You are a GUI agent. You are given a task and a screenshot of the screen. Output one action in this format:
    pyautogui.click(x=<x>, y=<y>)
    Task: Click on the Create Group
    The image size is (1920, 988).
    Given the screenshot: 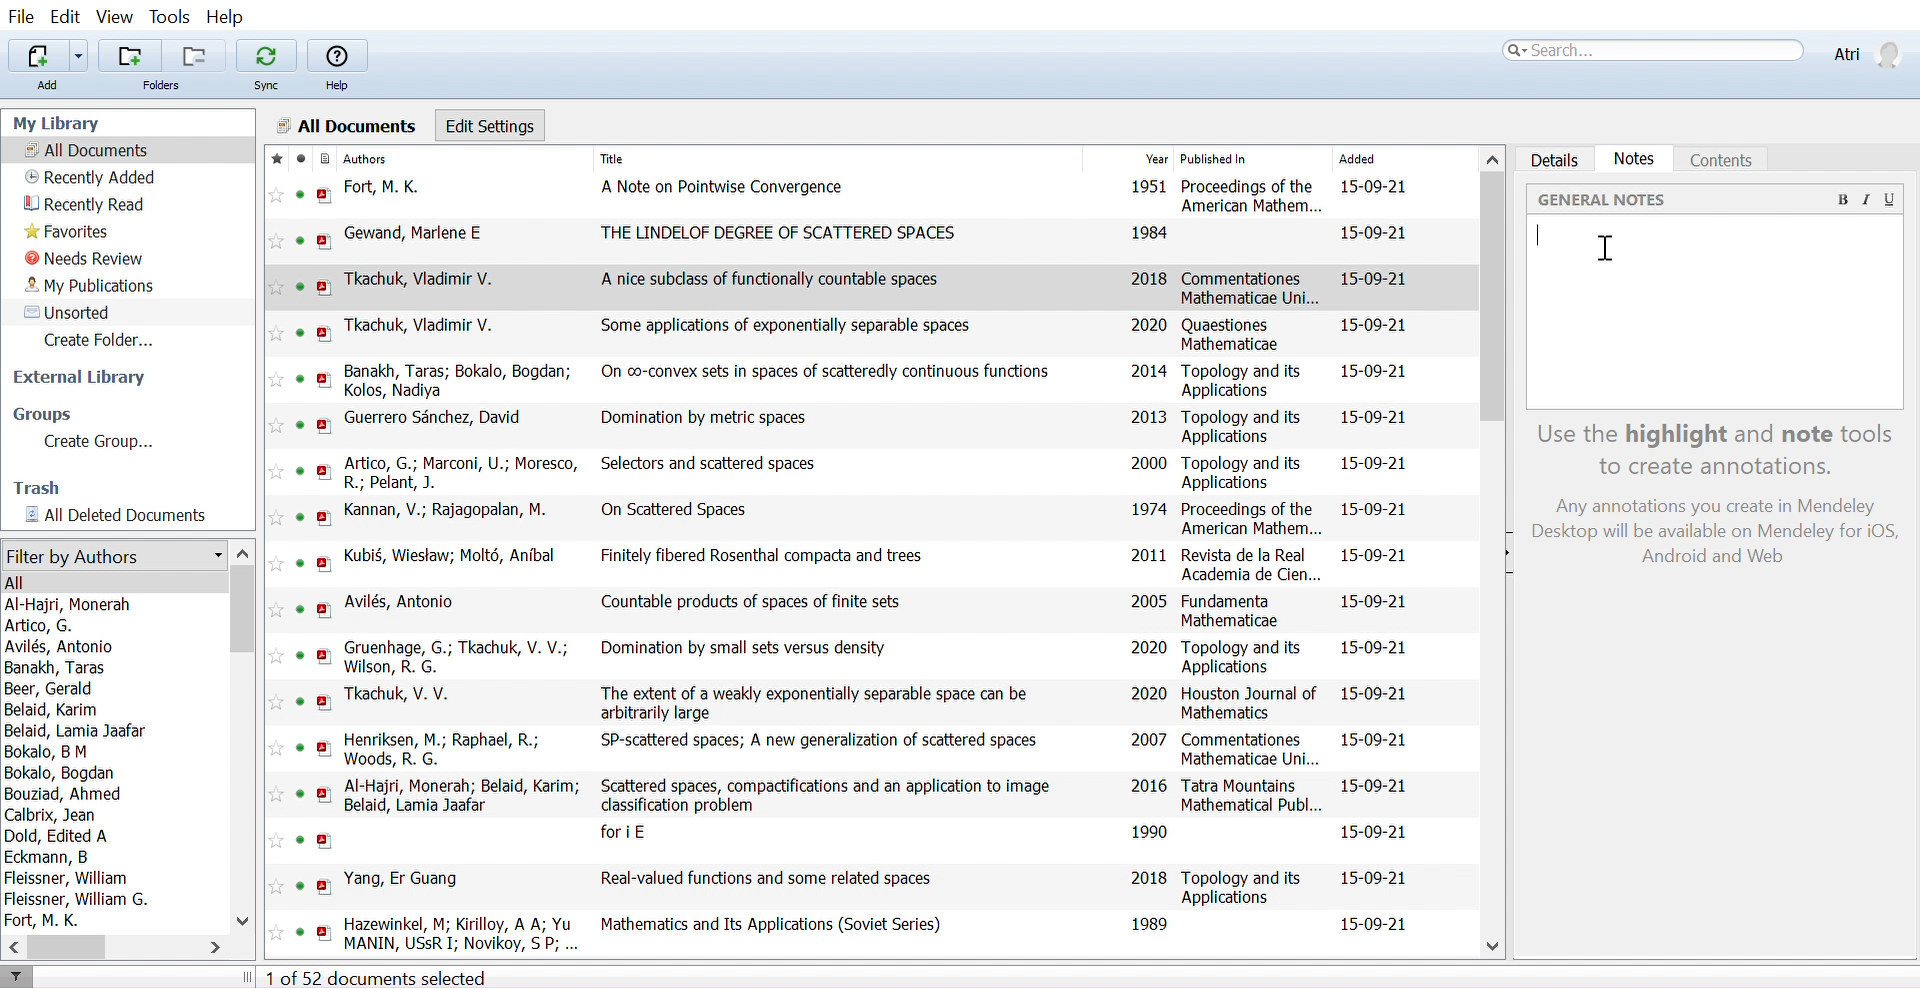 What is the action you would take?
    pyautogui.click(x=116, y=443)
    